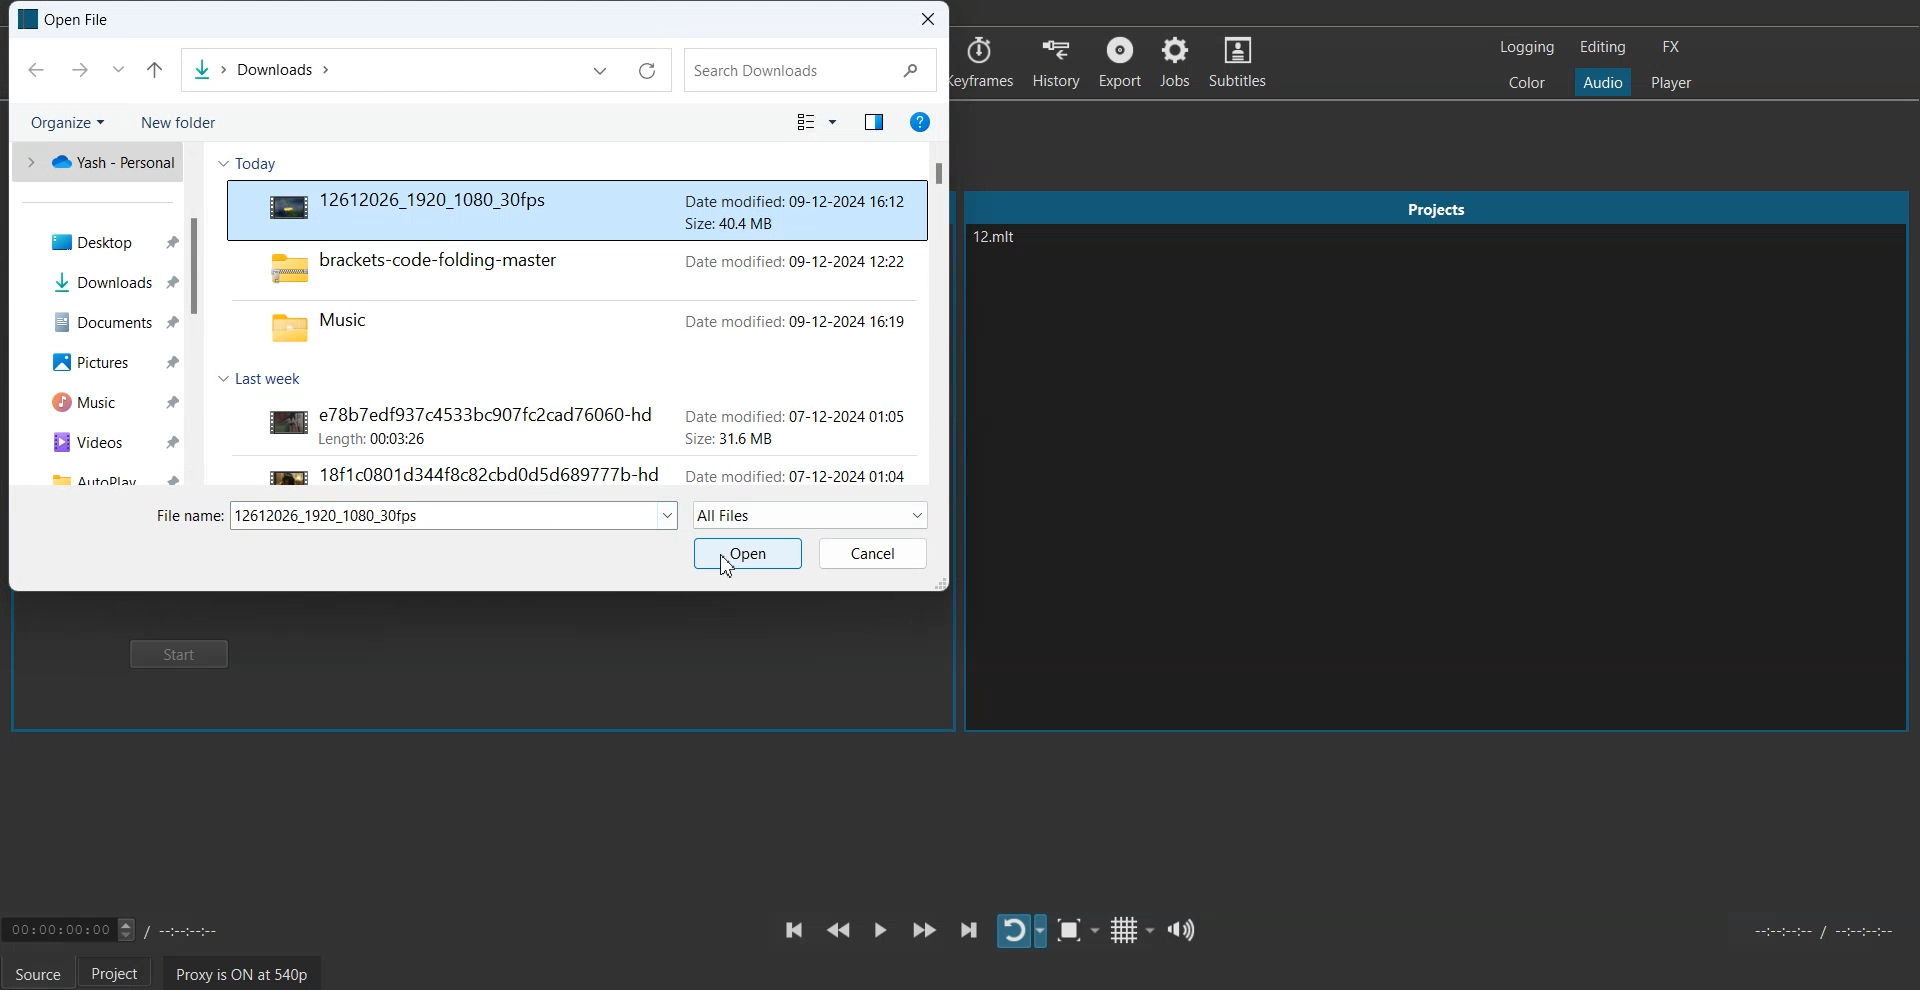 This screenshot has width=1920, height=990. I want to click on Player, so click(1671, 83).